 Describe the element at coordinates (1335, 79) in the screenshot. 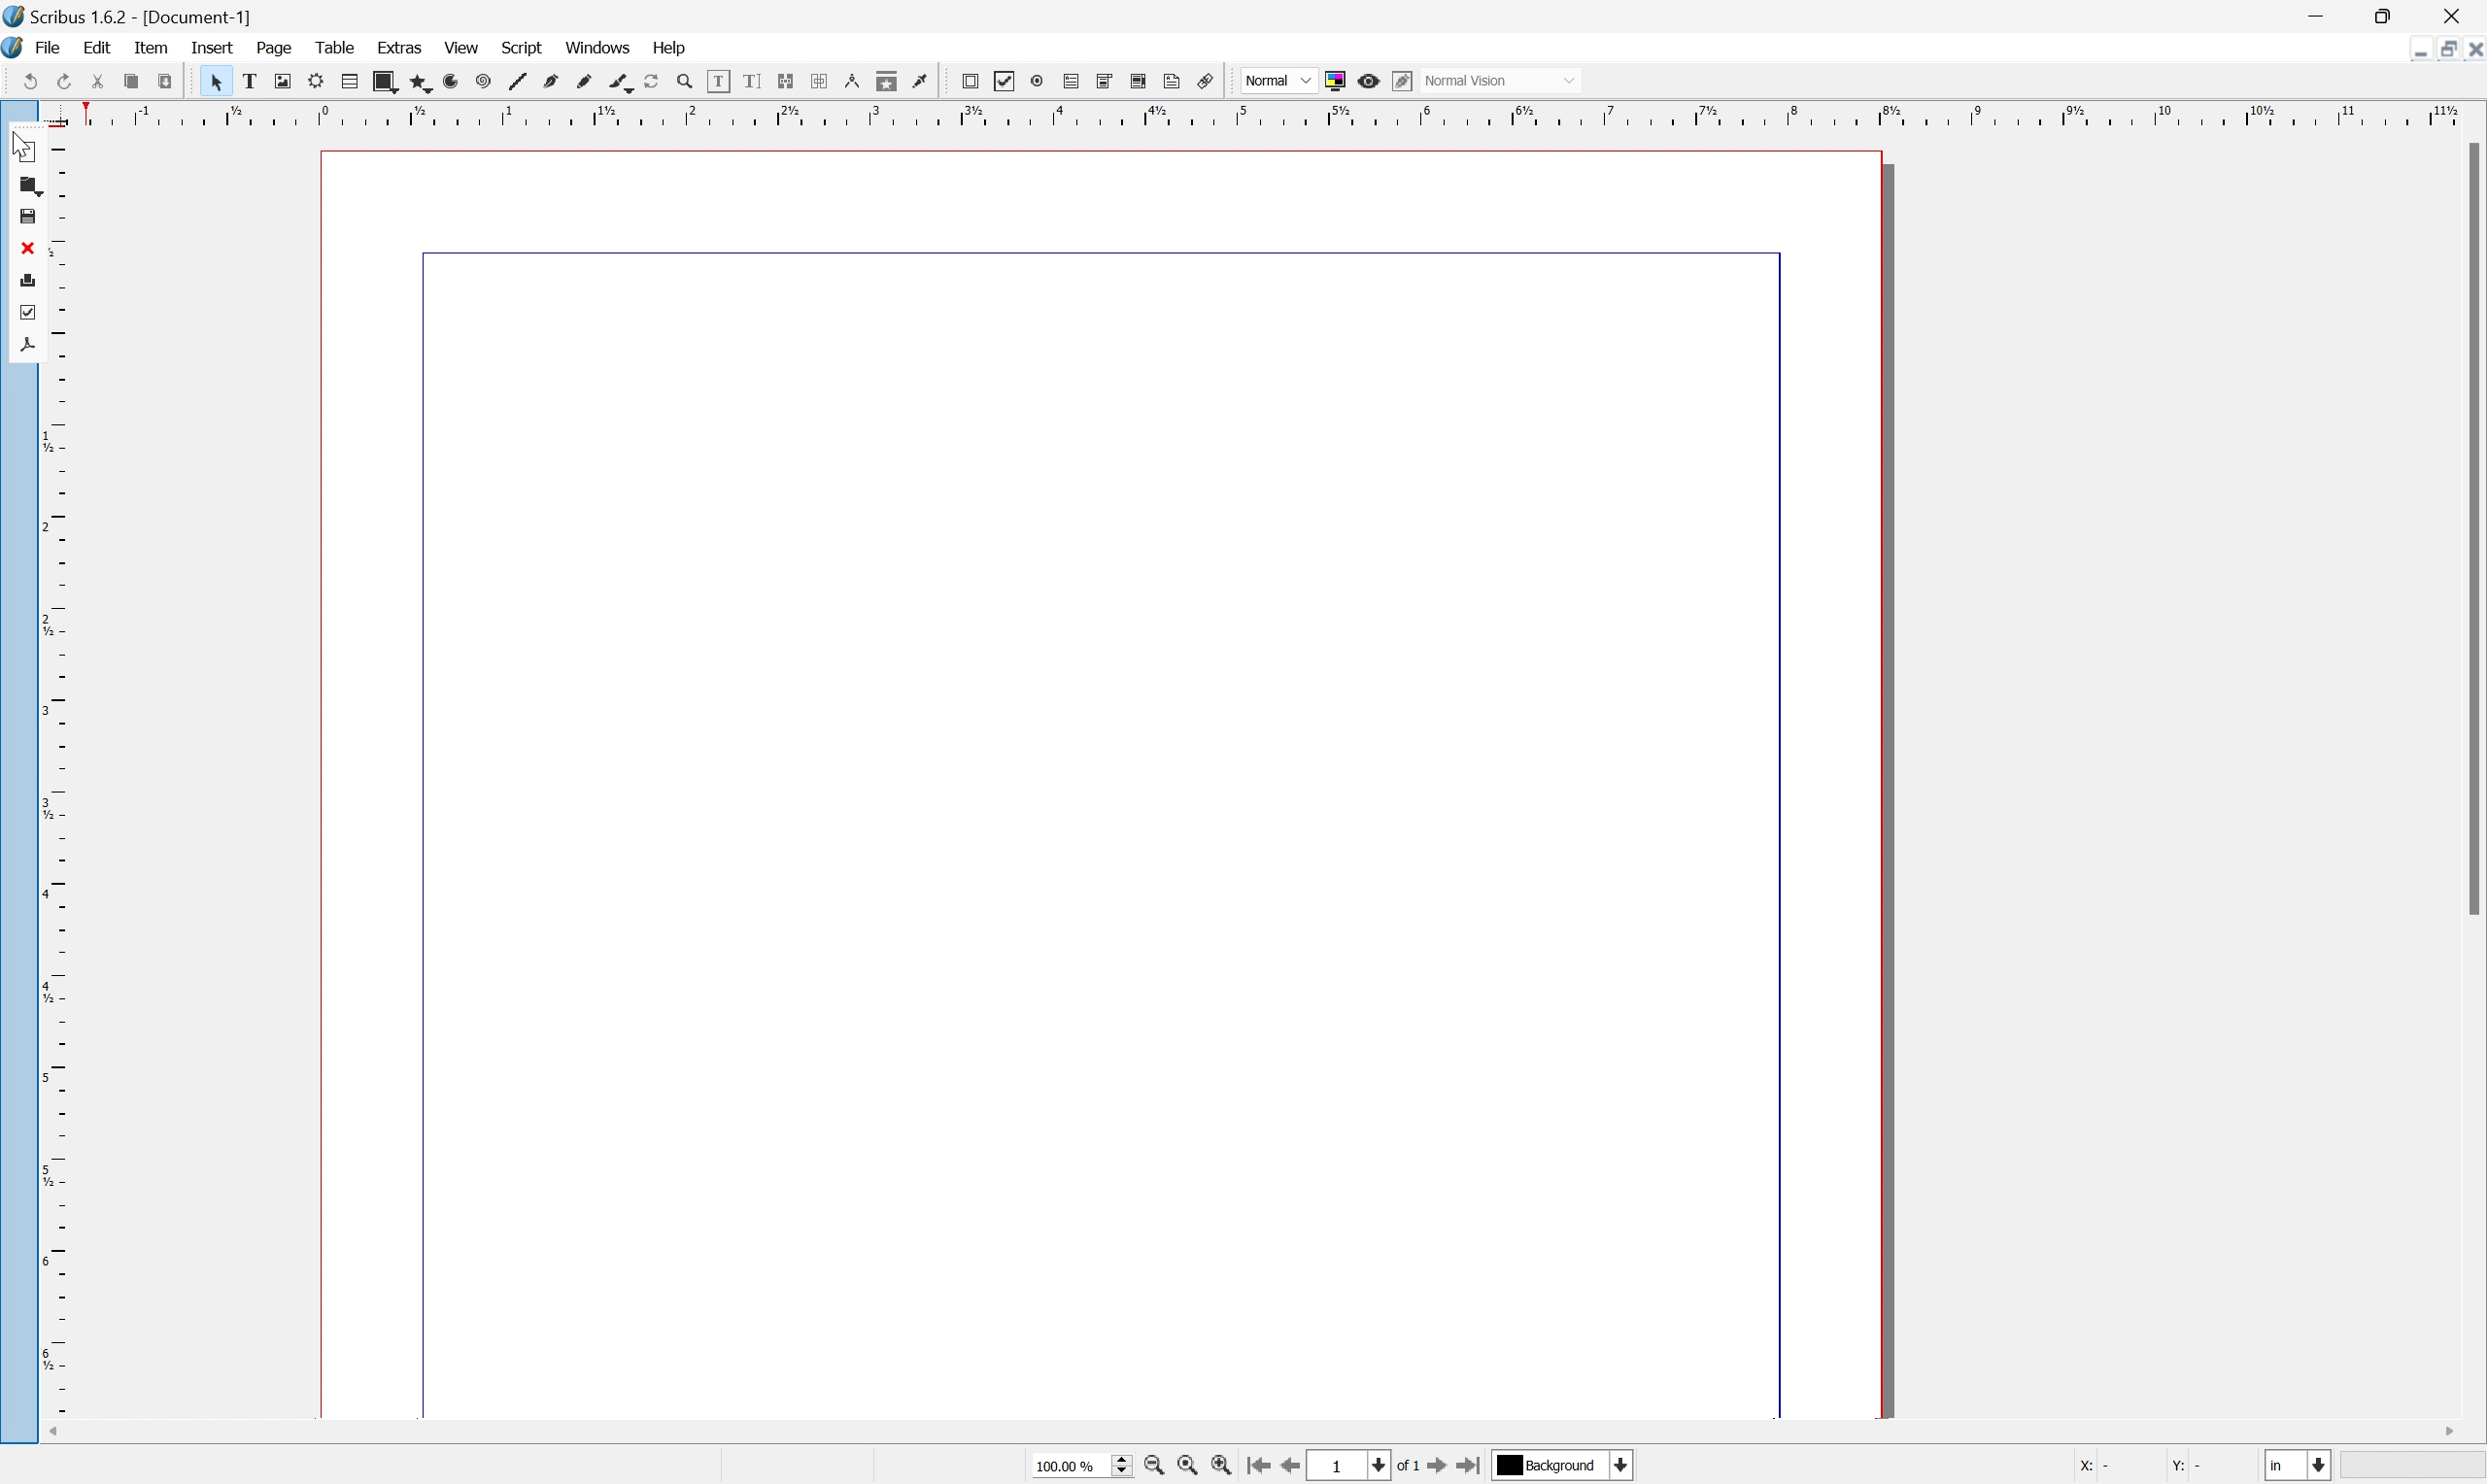

I see `toggle color in preview mode` at that location.